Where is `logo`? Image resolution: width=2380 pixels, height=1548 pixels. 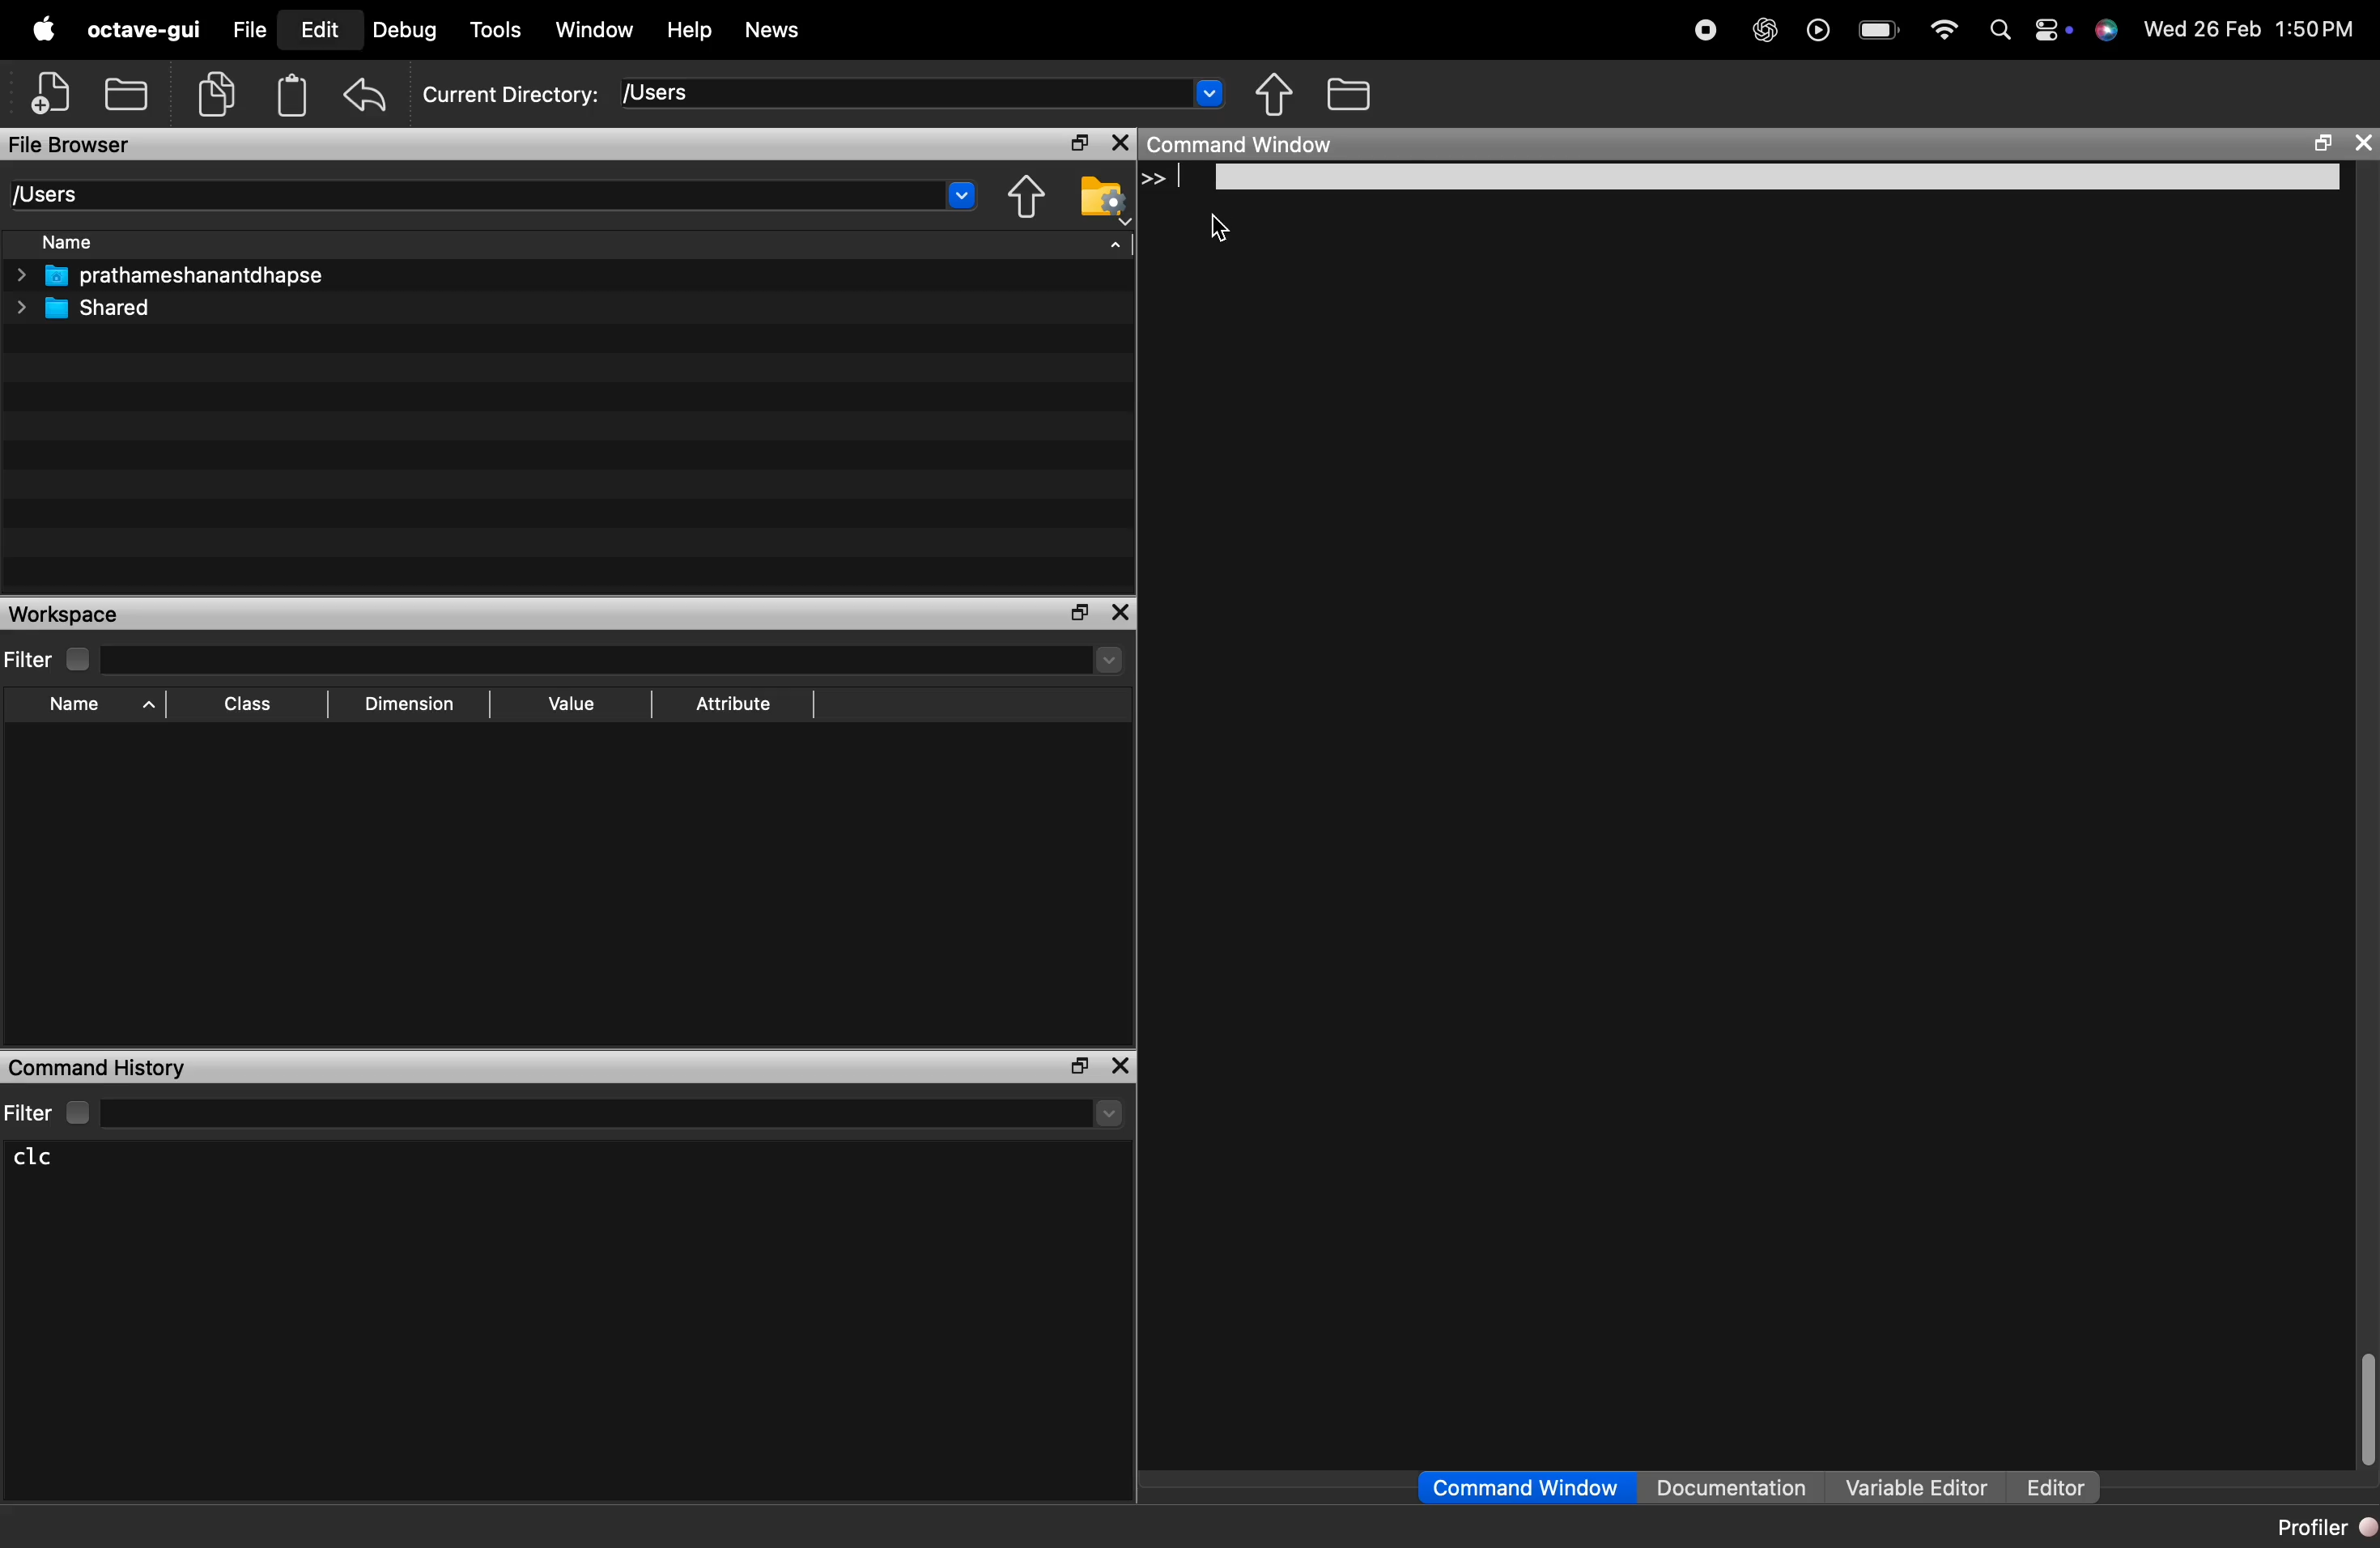 logo is located at coordinates (44, 30).